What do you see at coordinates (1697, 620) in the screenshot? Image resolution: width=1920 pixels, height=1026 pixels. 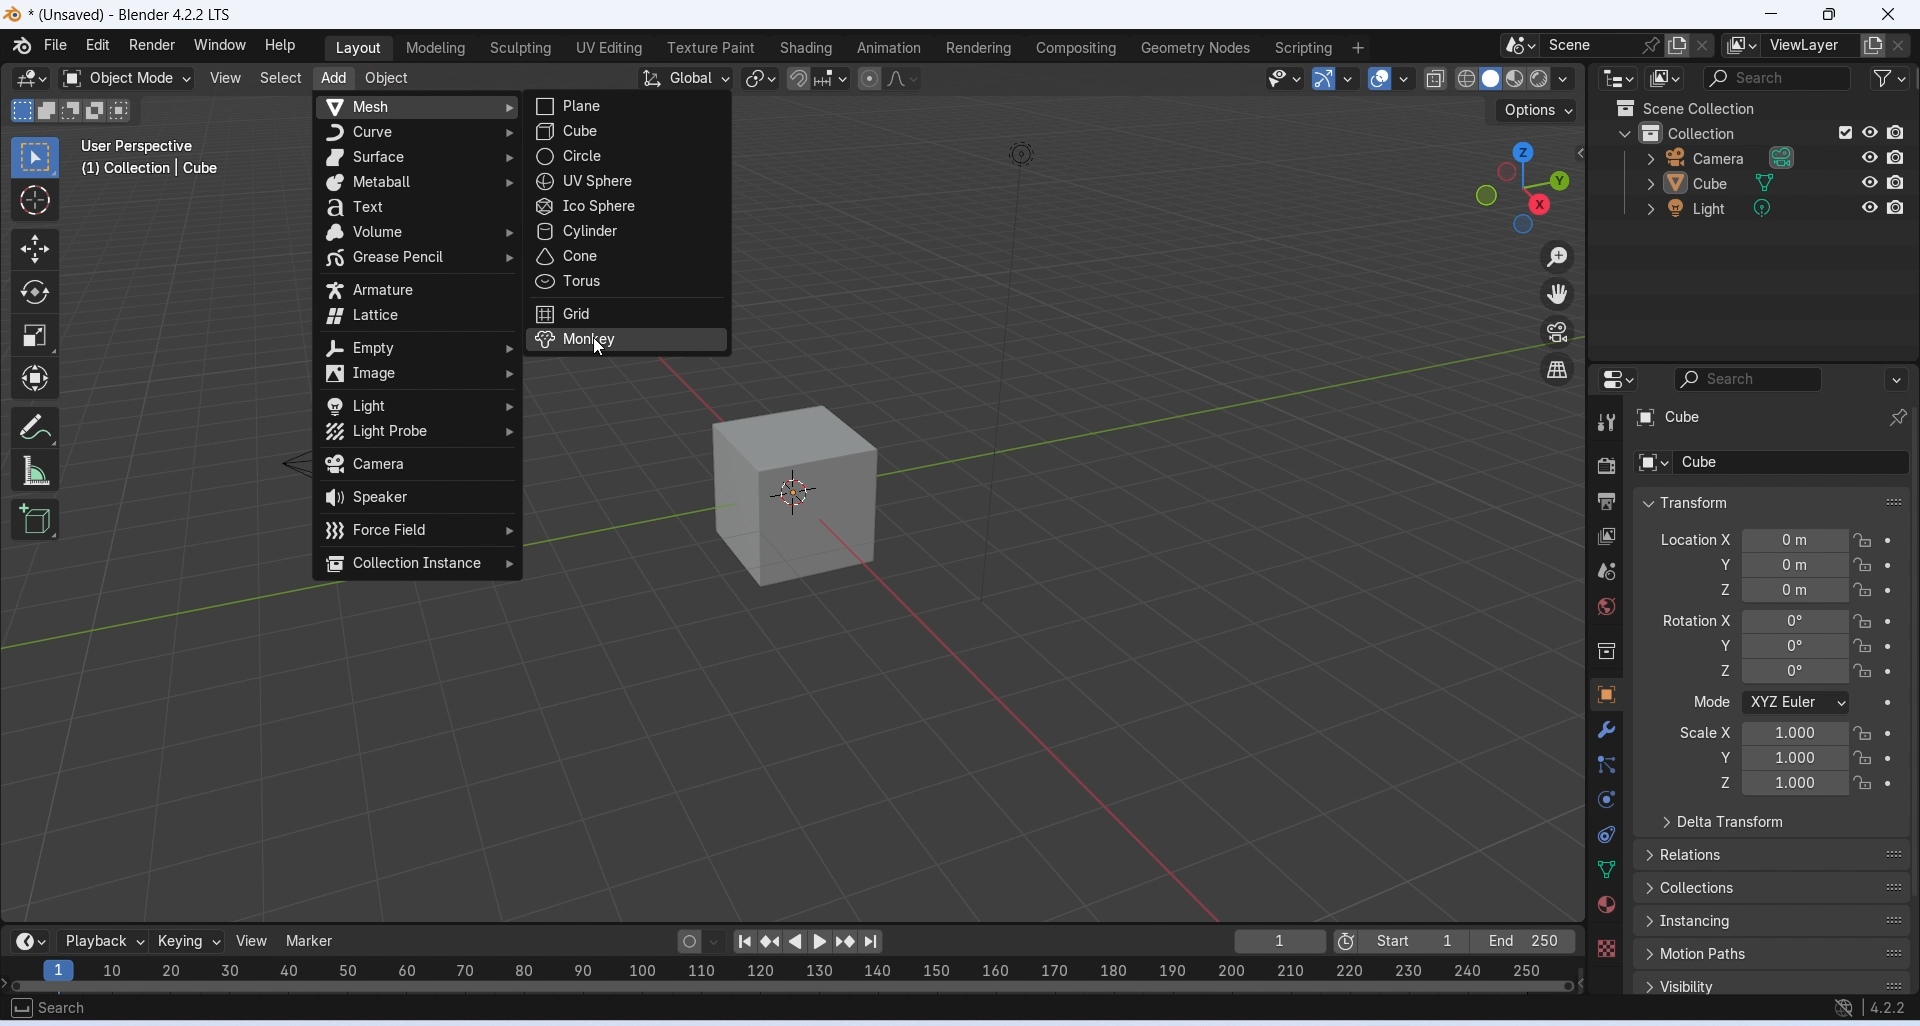 I see `rotation x` at bounding box center [1697, 620].